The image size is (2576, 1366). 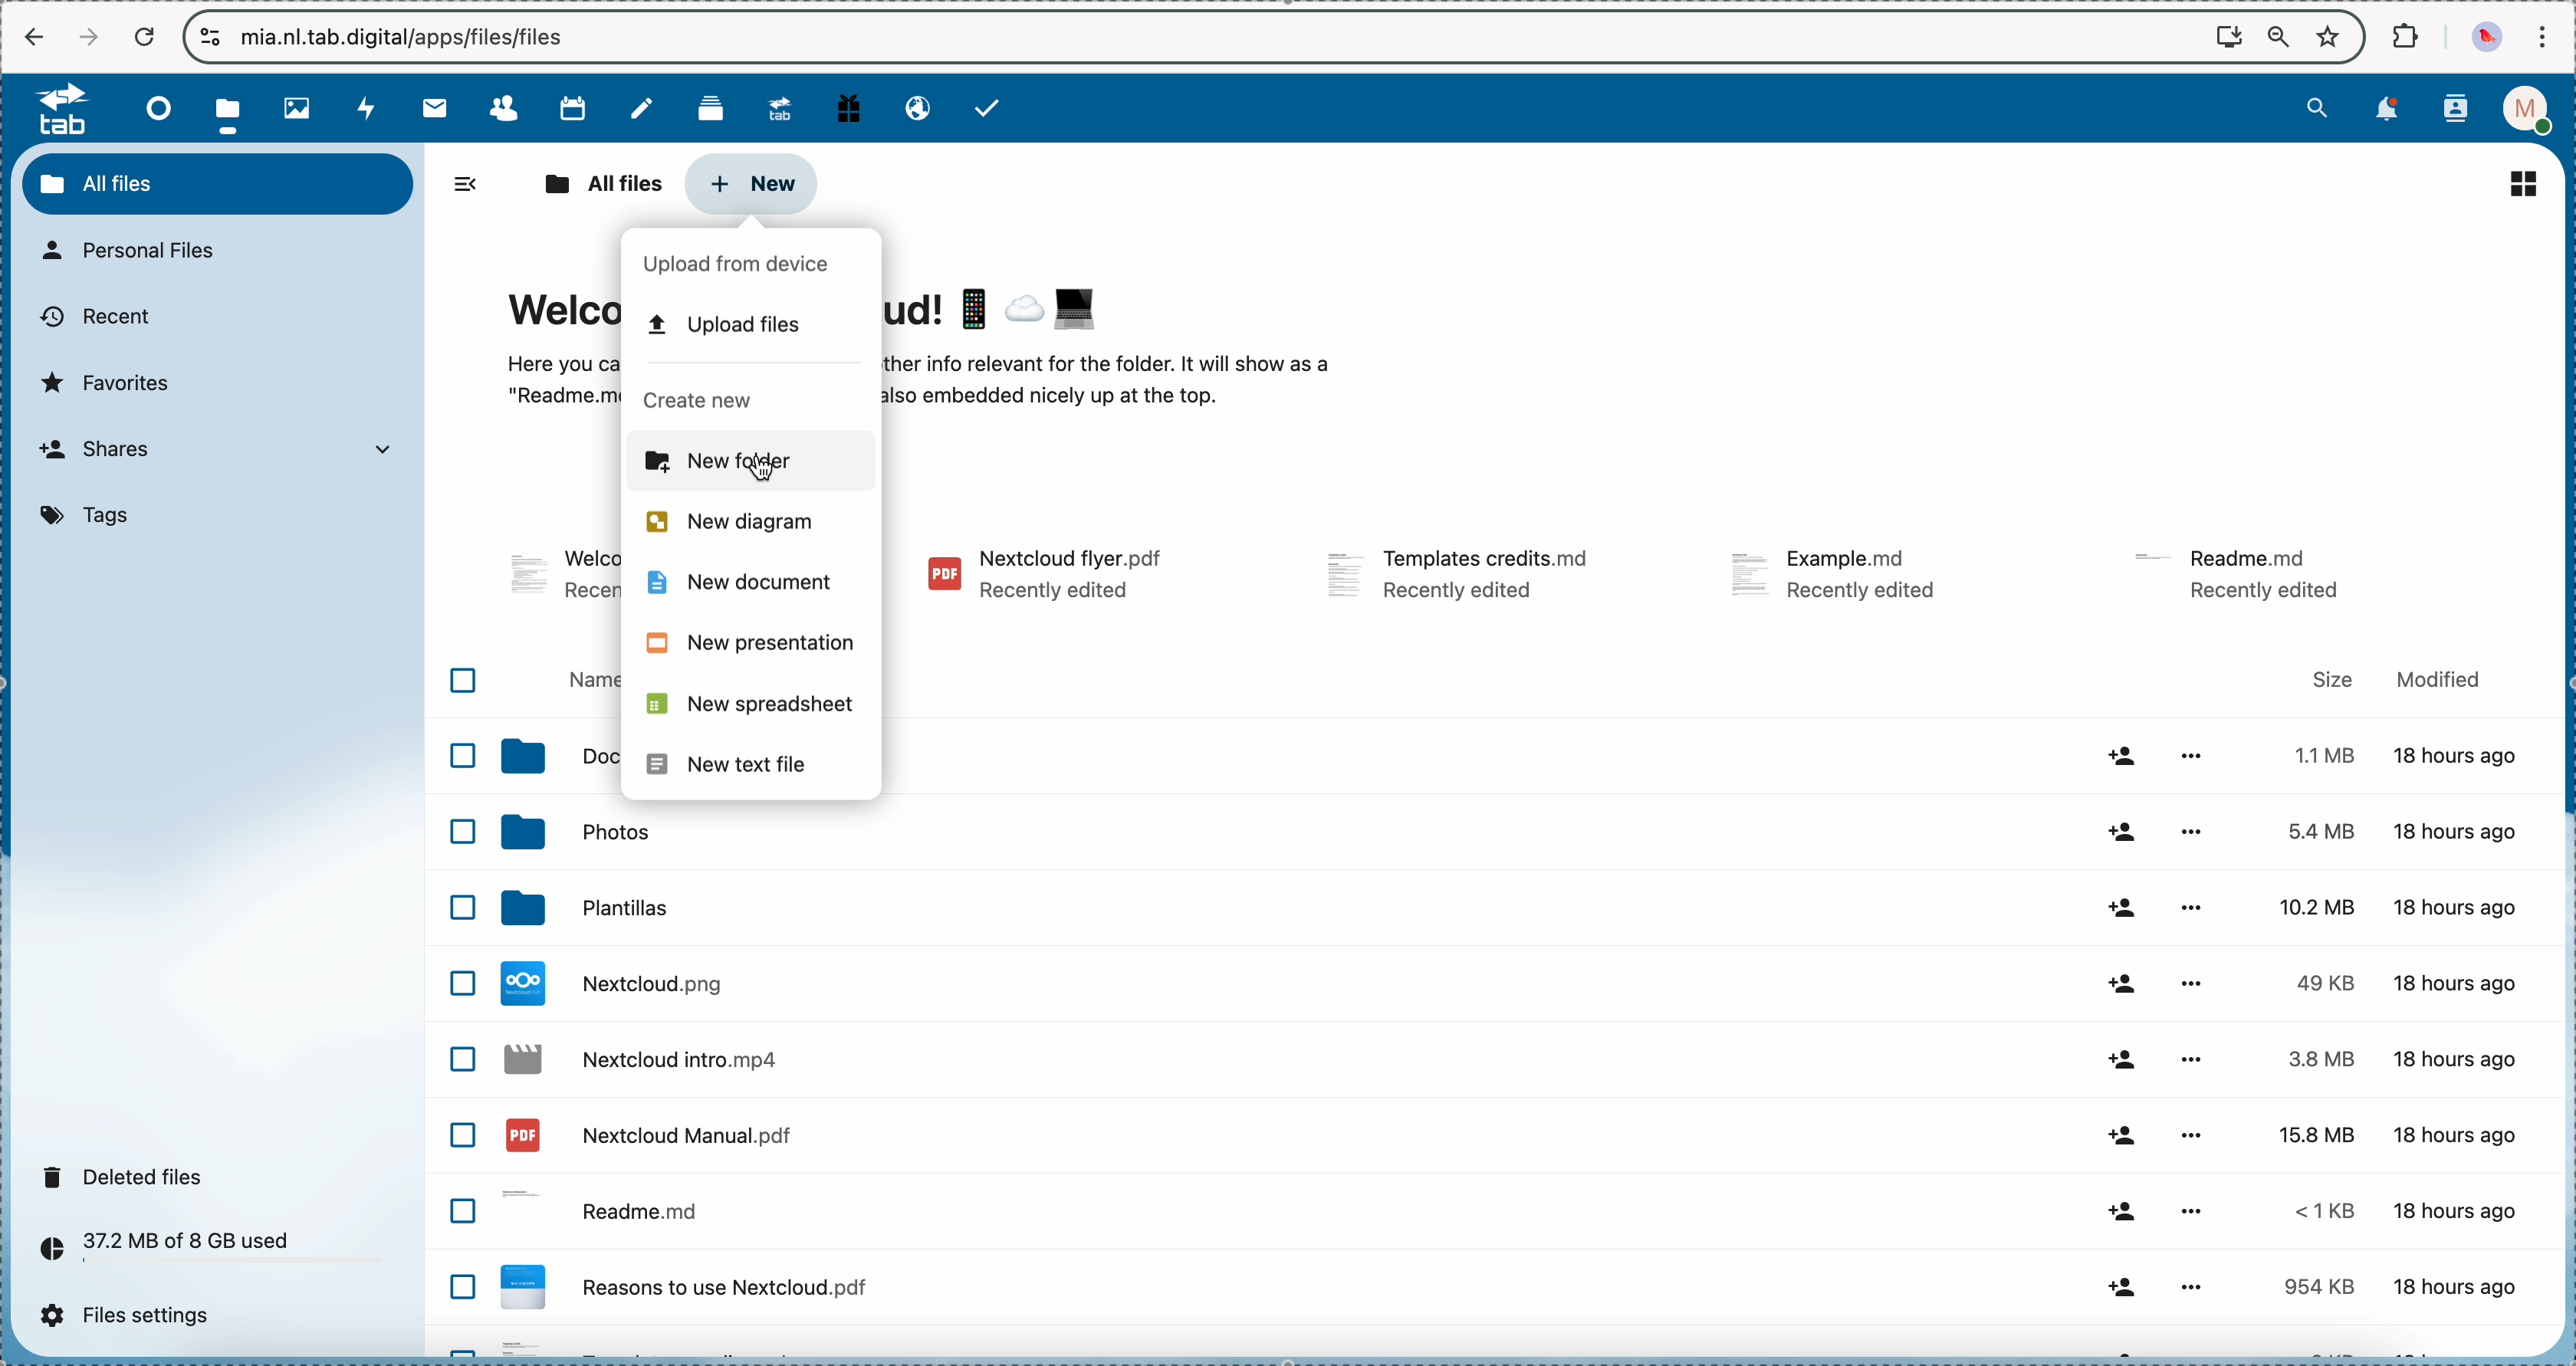 I want to click on mail, so click(x=433, y=107).